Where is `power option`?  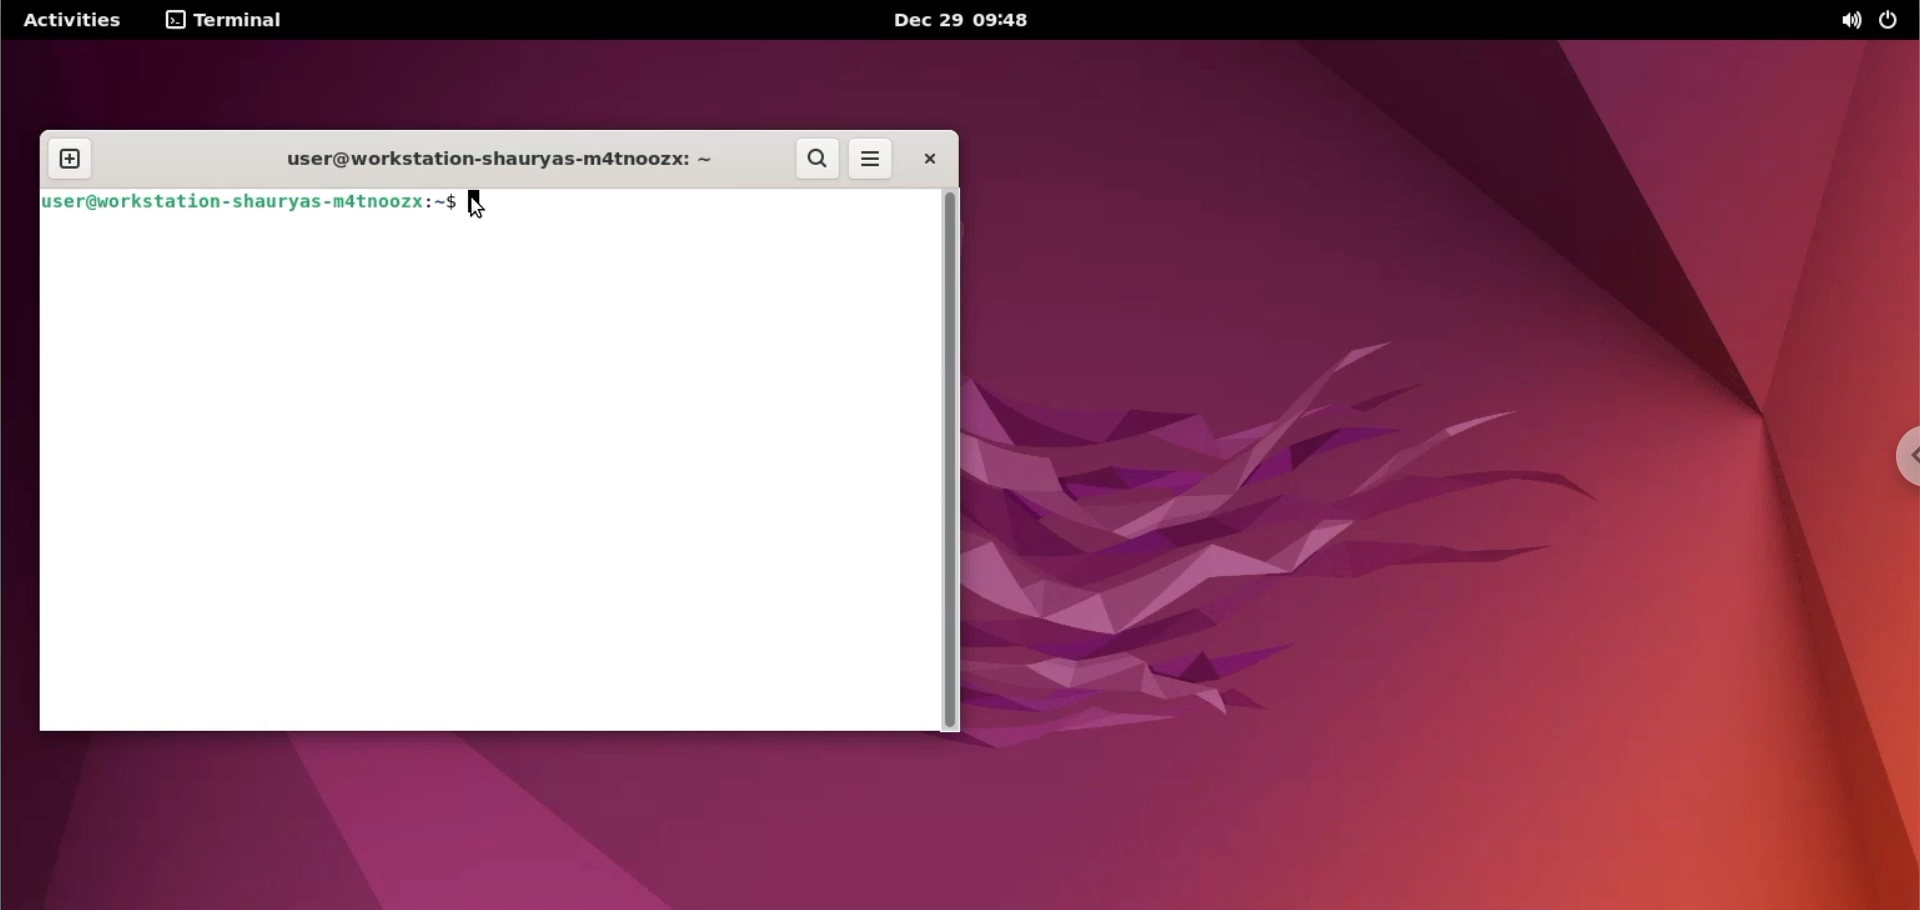
power option is located at coordinates (1895, 21).